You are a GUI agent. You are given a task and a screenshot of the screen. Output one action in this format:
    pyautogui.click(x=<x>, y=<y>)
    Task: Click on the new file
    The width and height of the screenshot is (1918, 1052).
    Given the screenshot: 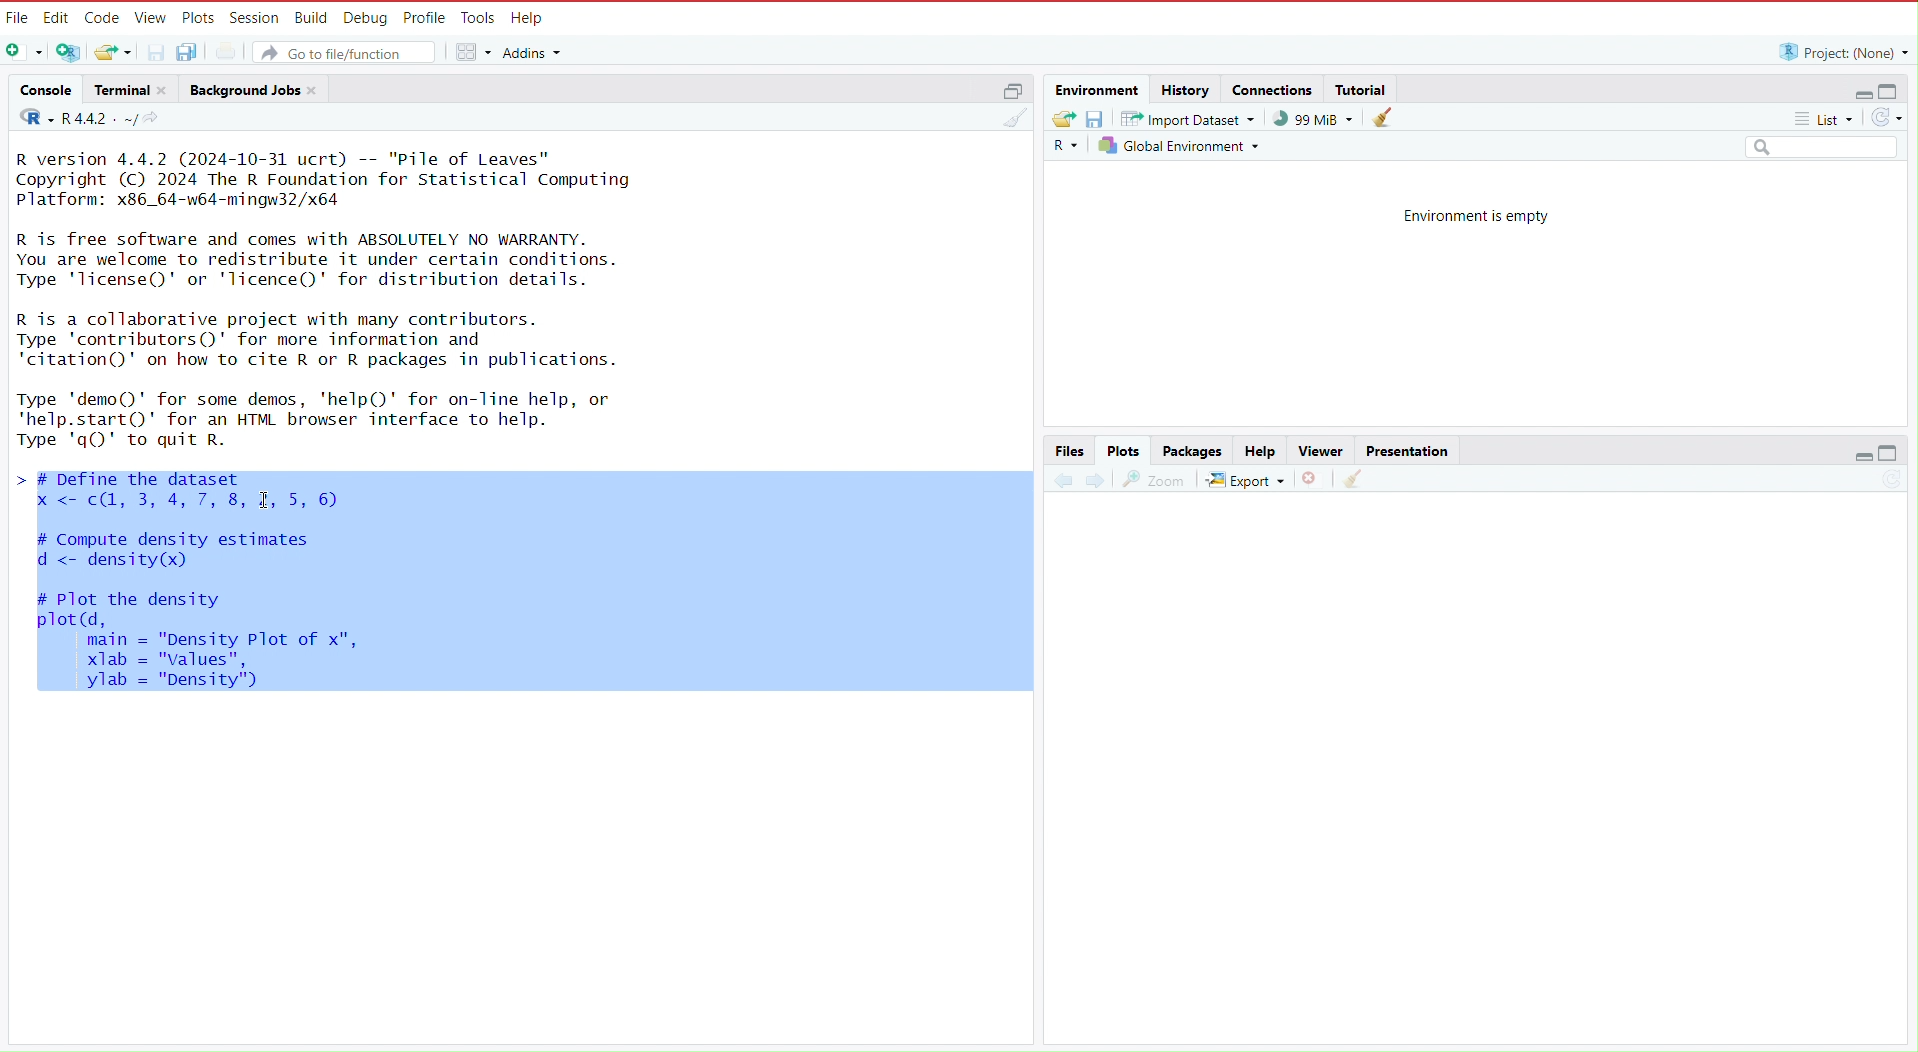 What is the action you would take?
    pyautogui.click(x=23, y=50)
    